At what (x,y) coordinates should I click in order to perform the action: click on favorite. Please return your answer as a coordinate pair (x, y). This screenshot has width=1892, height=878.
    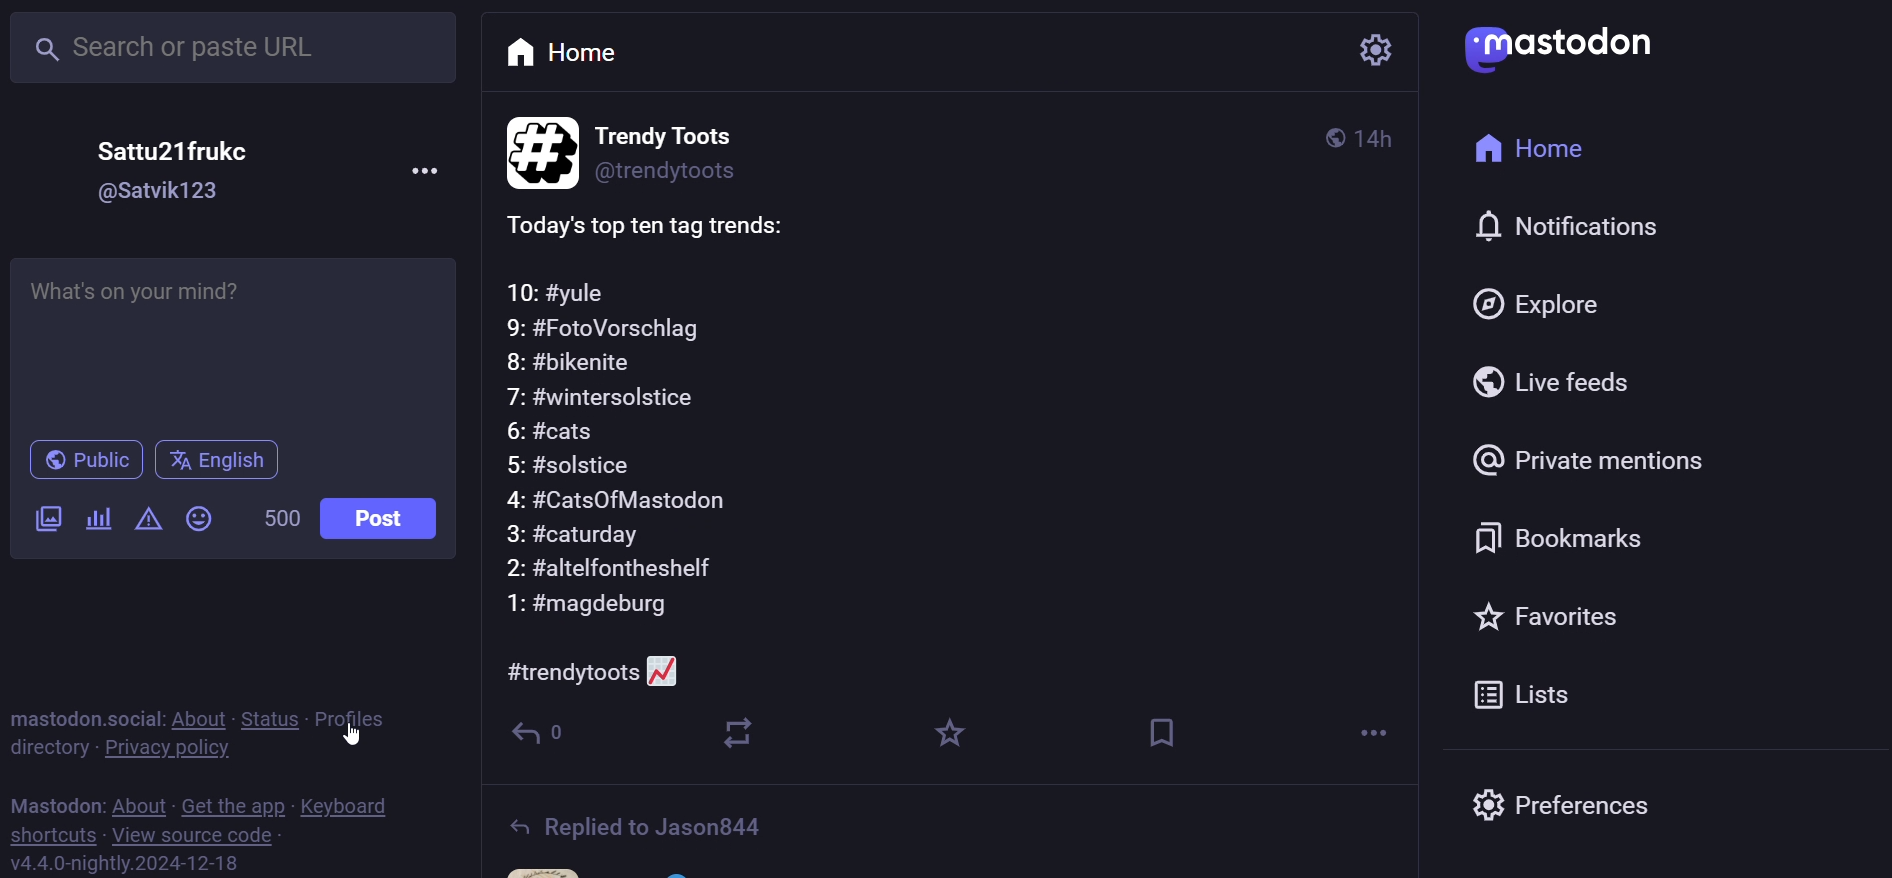
    Looking at the image, I should click on (957, 731).